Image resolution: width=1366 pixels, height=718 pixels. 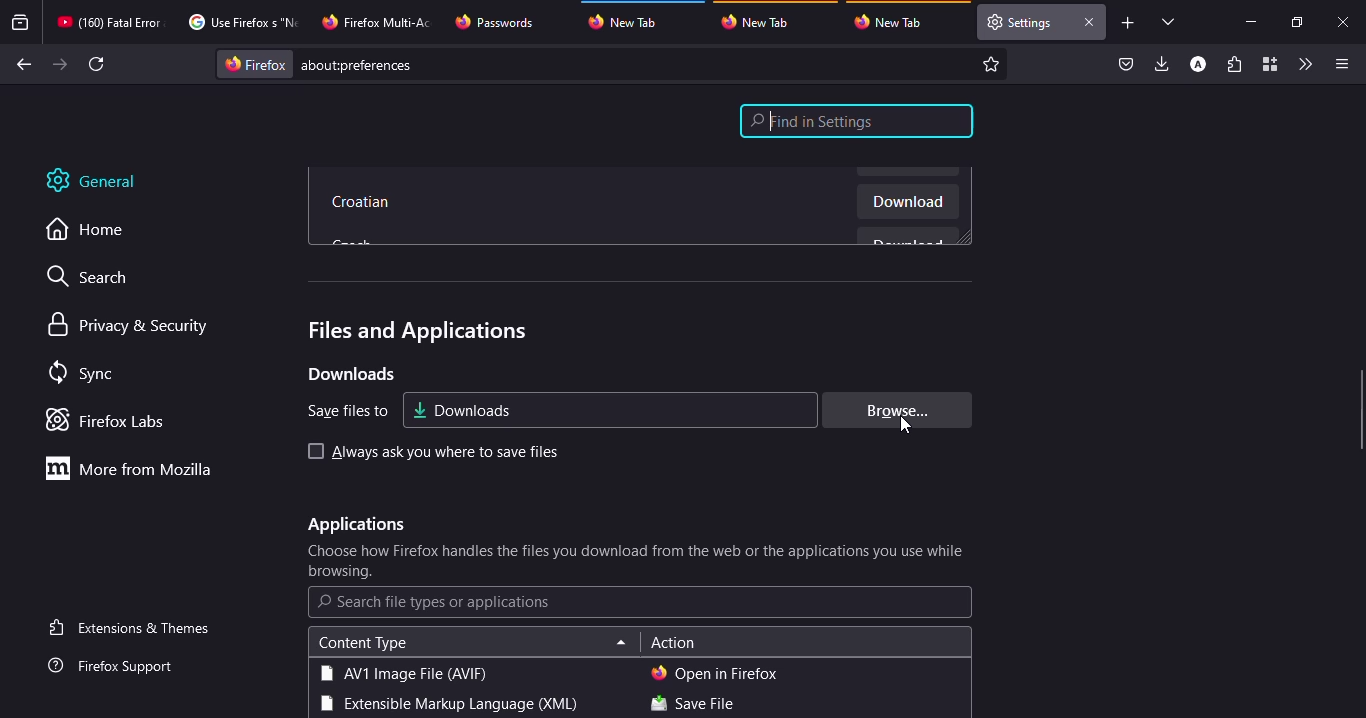 I want to click on view tab, so click(x=1169, y=21).